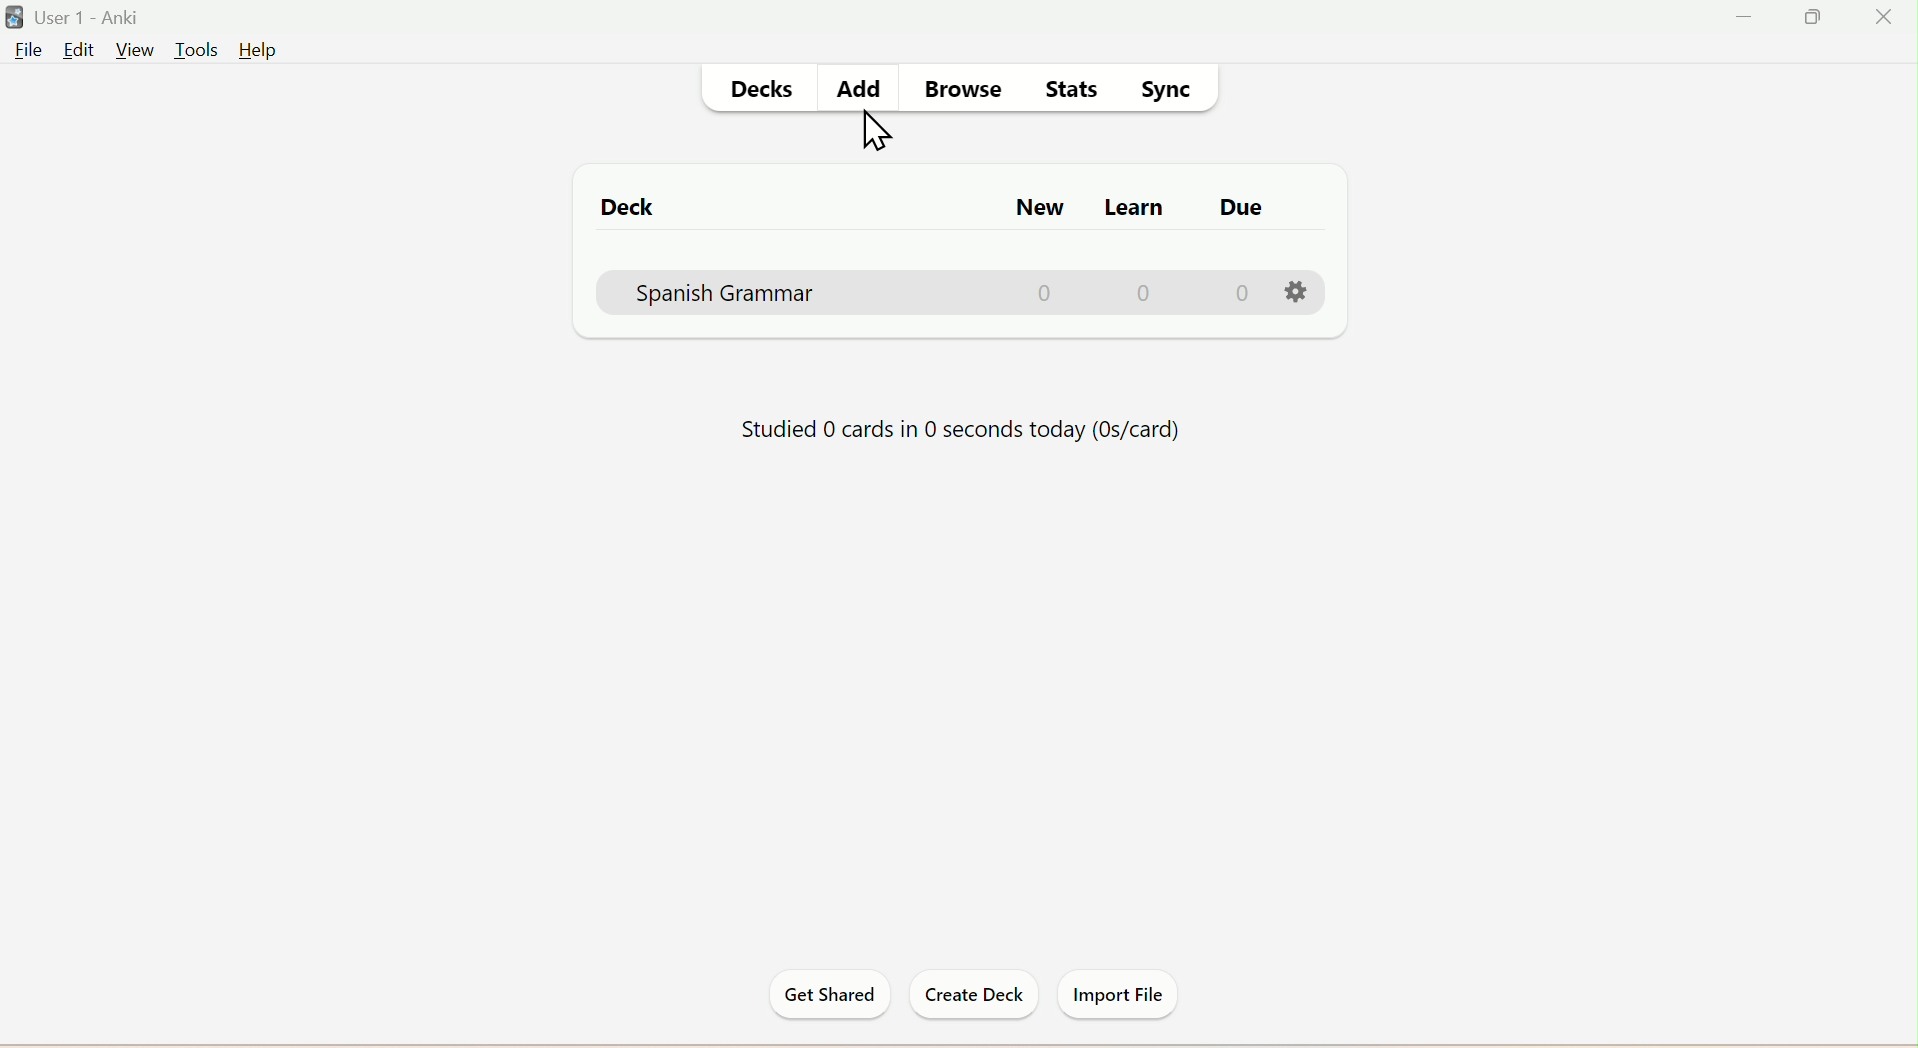  Describe the element at coordinates (856, 88) in the screenshot. I see `Add` at that location.